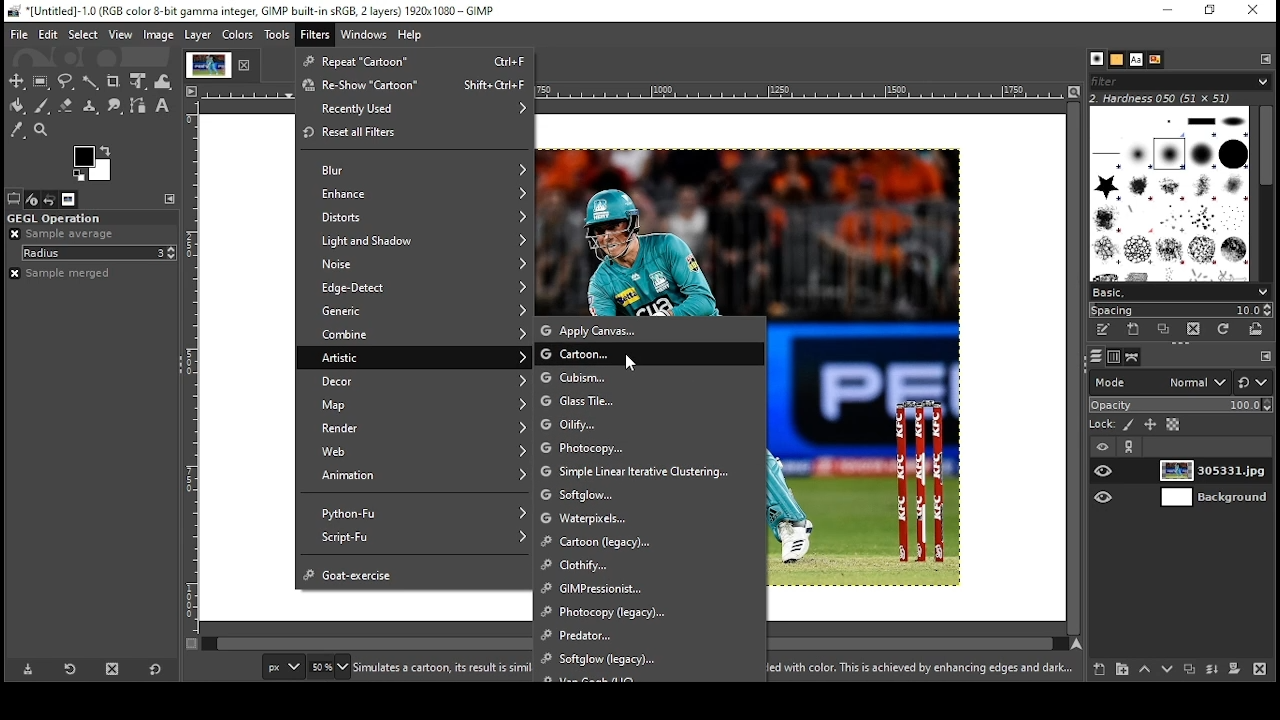 This screenshot has width=1280, height=720. I want to click on oilify, so click(650, 423).